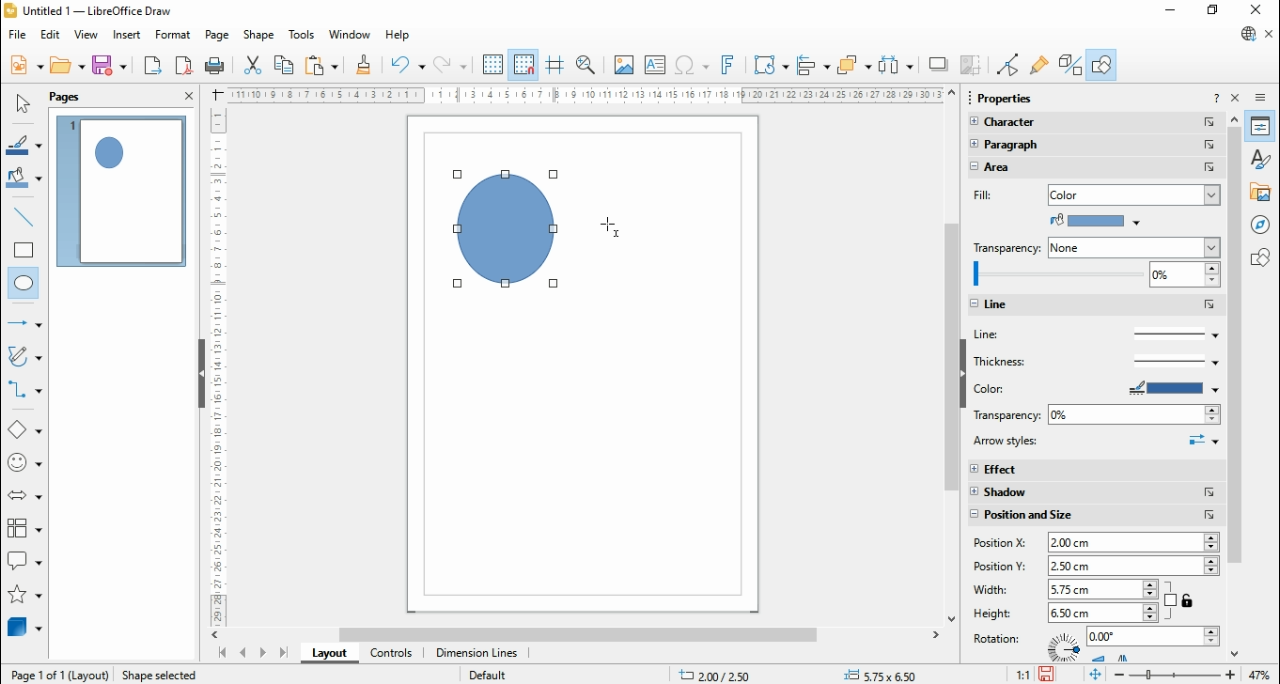 The image size is (1280, 684). Describe the element at coordinates (1263, 191) in the screenshot. I see `gallery` at that location.